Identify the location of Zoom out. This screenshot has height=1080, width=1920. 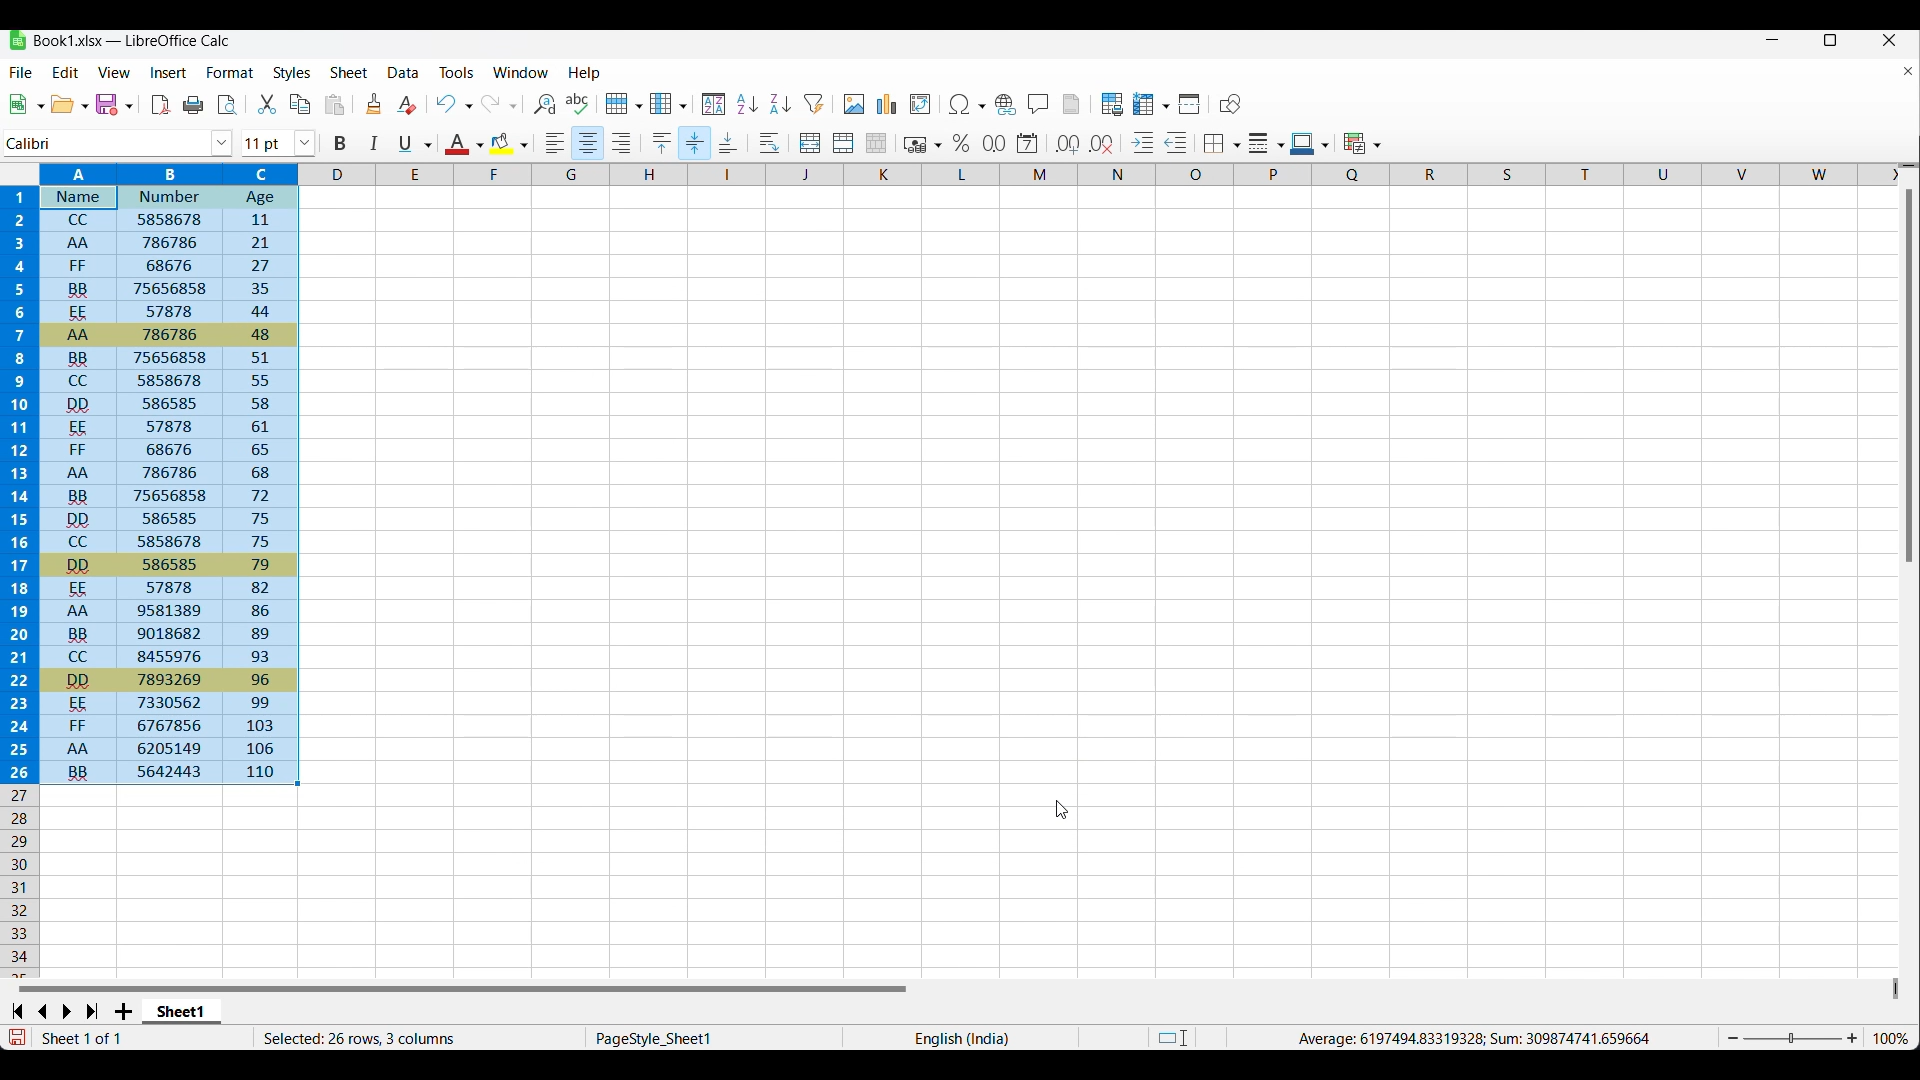
(1733, 1038).